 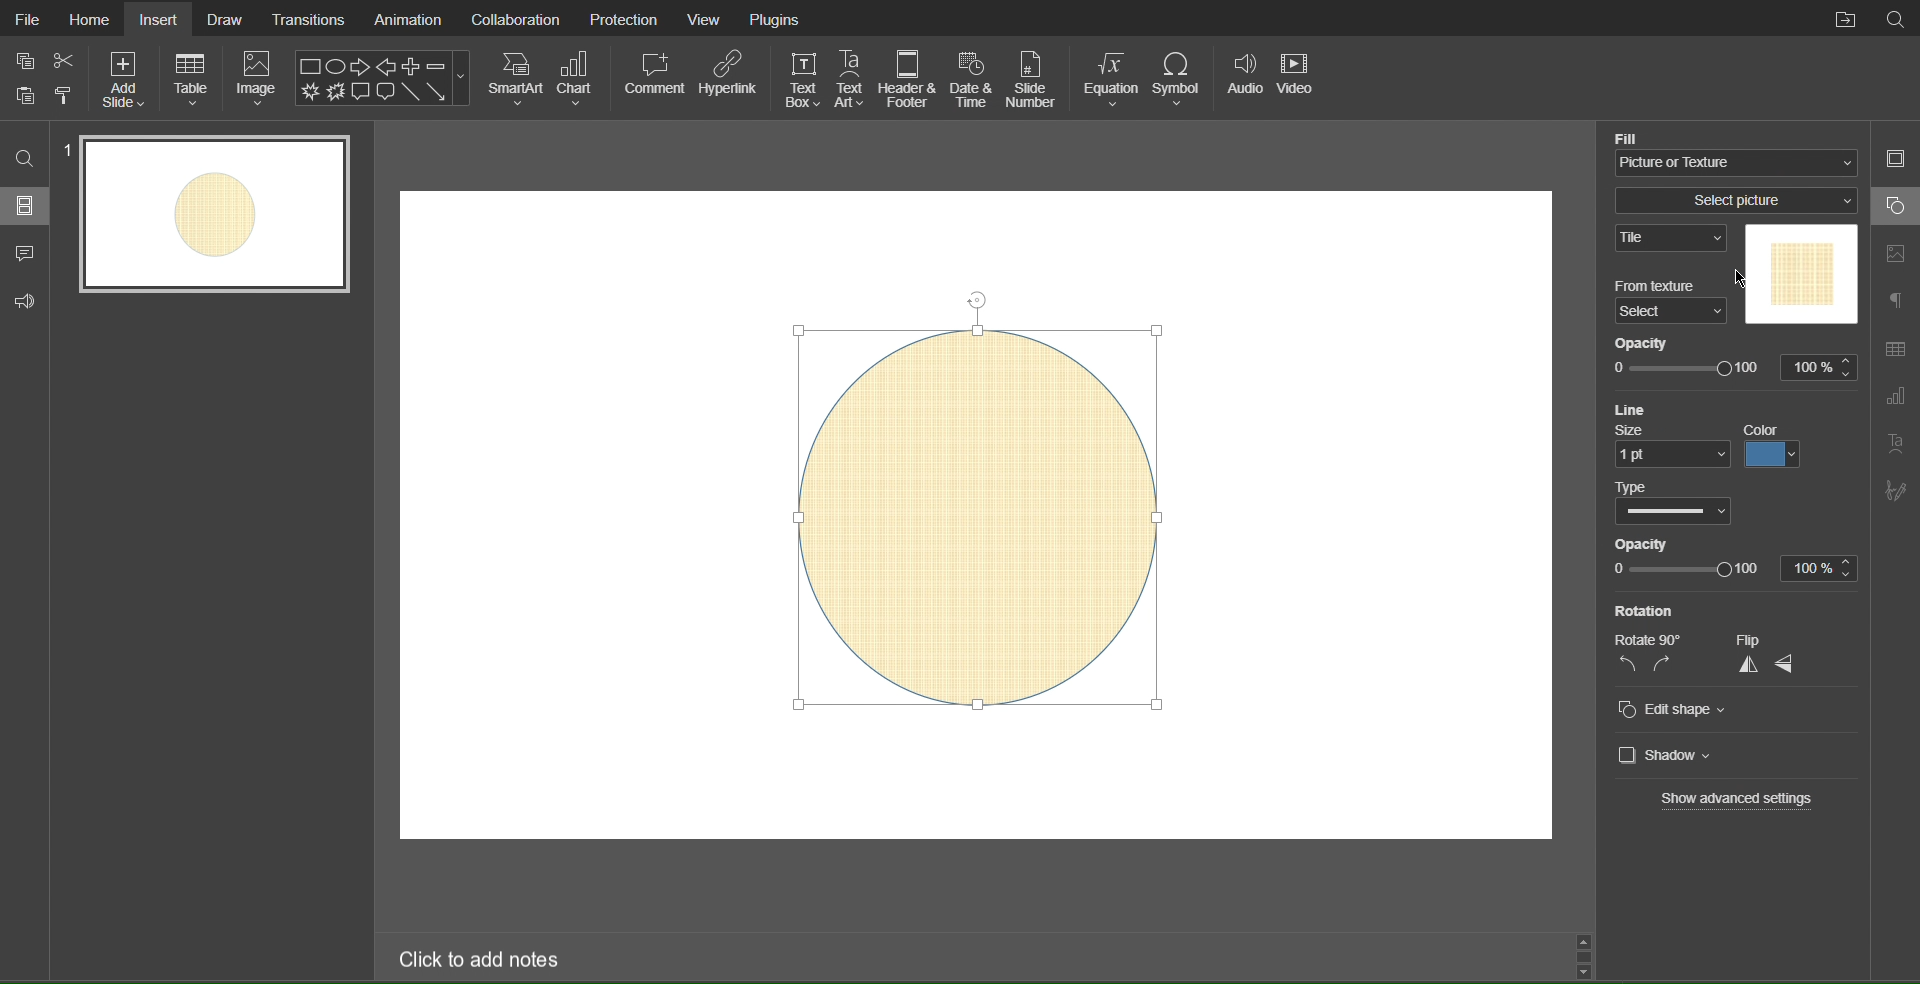 What do you see at coordinates (1670, 666) in the screenshot?
I see `rotate right` at bounding box center [1670, 666].